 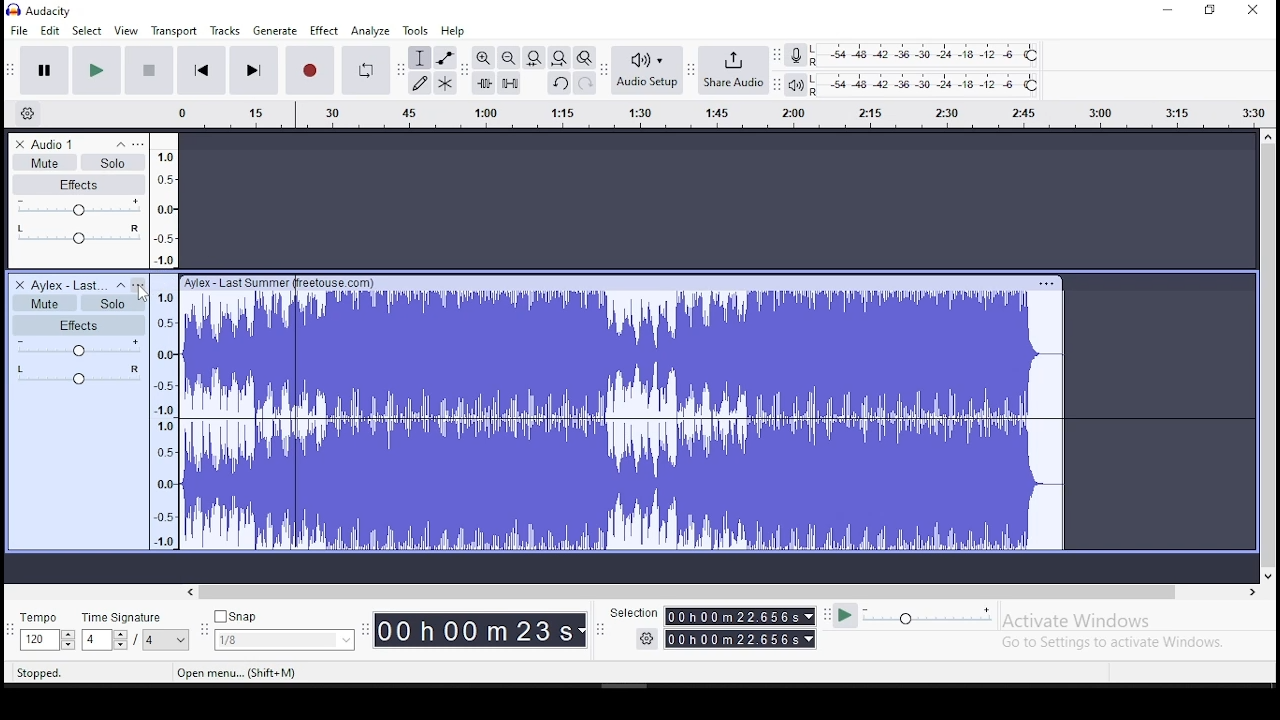 I want to click on play at speed/play at speed (once), so click(x=929, y=619).